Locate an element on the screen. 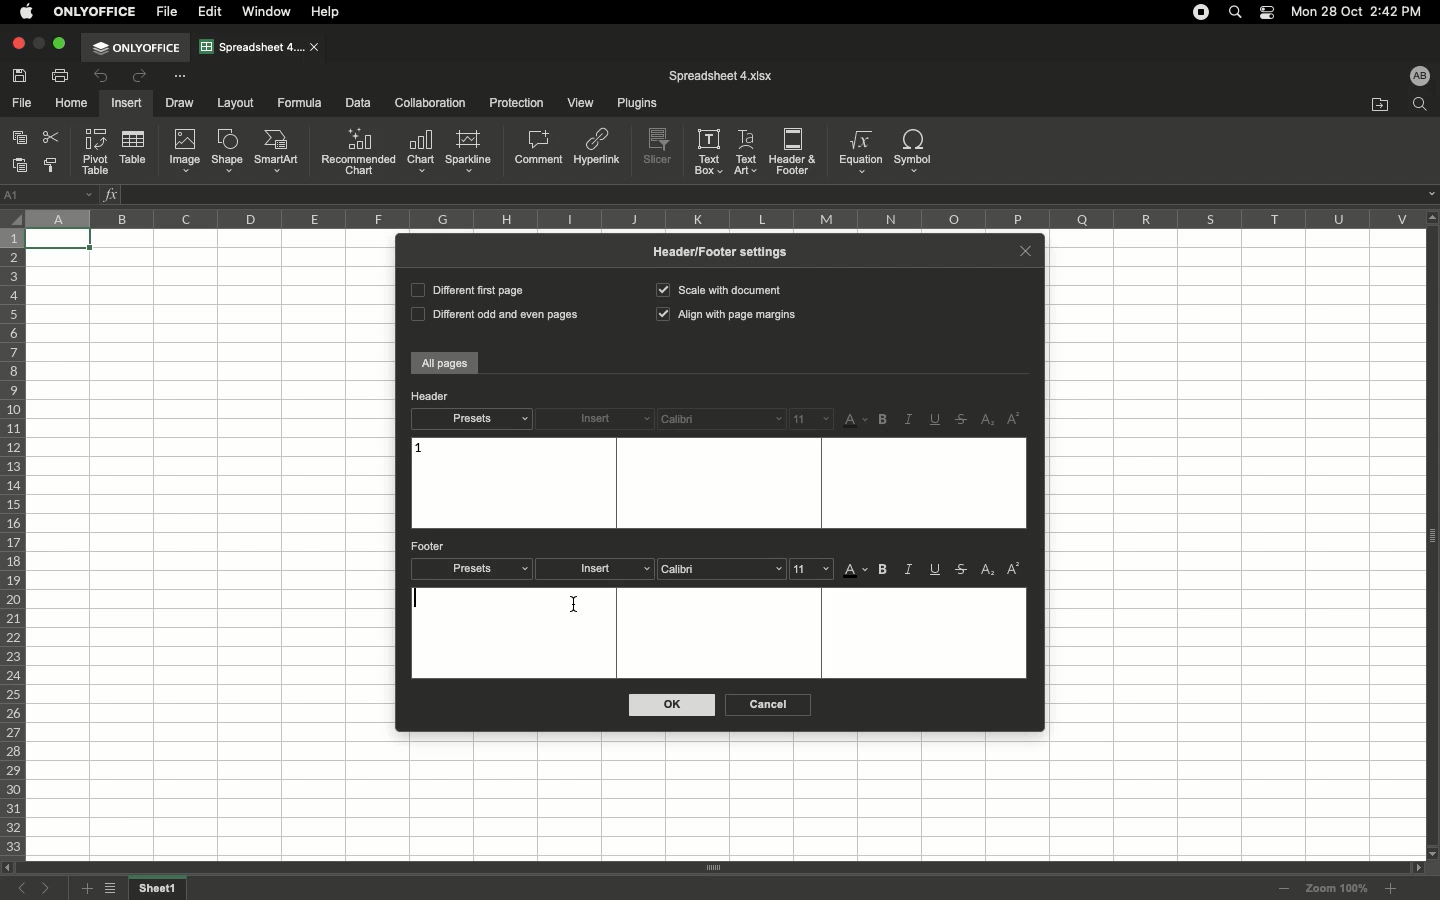 This screenshot has height=900, width=1440. scroll up is located at coordinates (1431, 217).